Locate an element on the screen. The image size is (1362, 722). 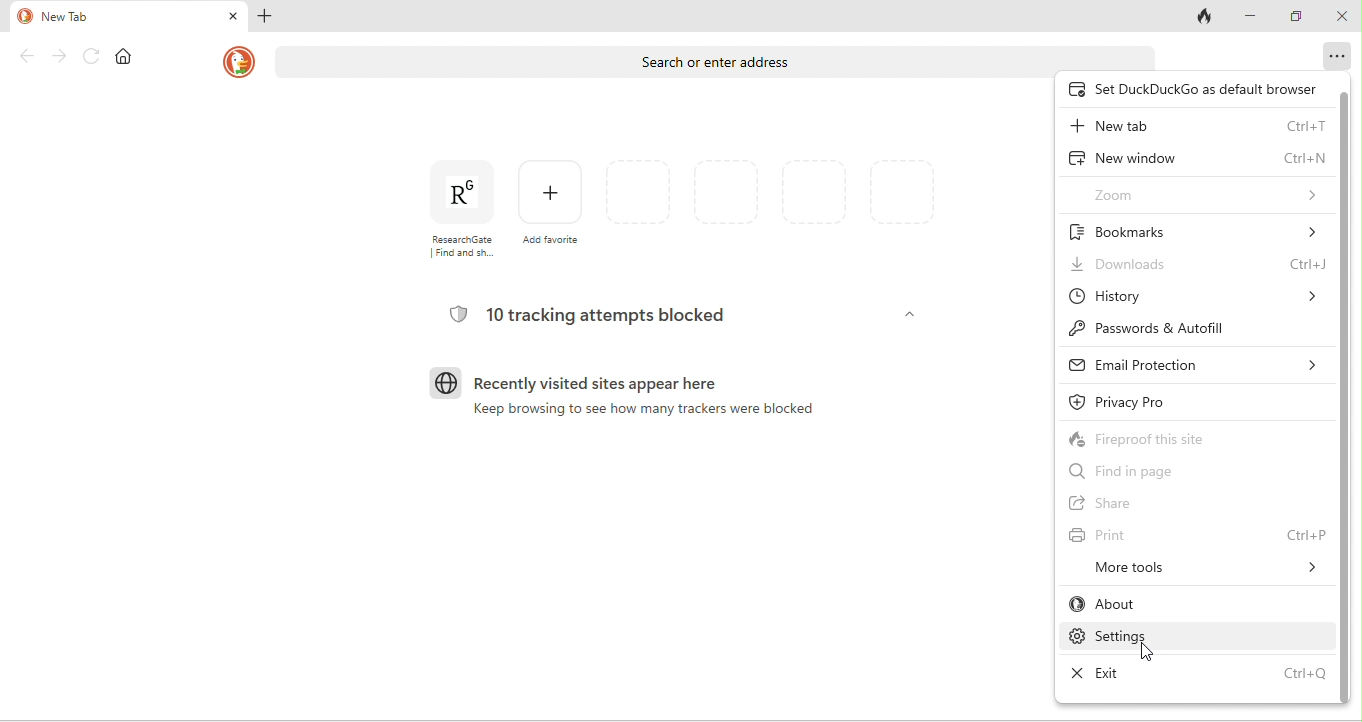
back is located at coordinates (26, 56).